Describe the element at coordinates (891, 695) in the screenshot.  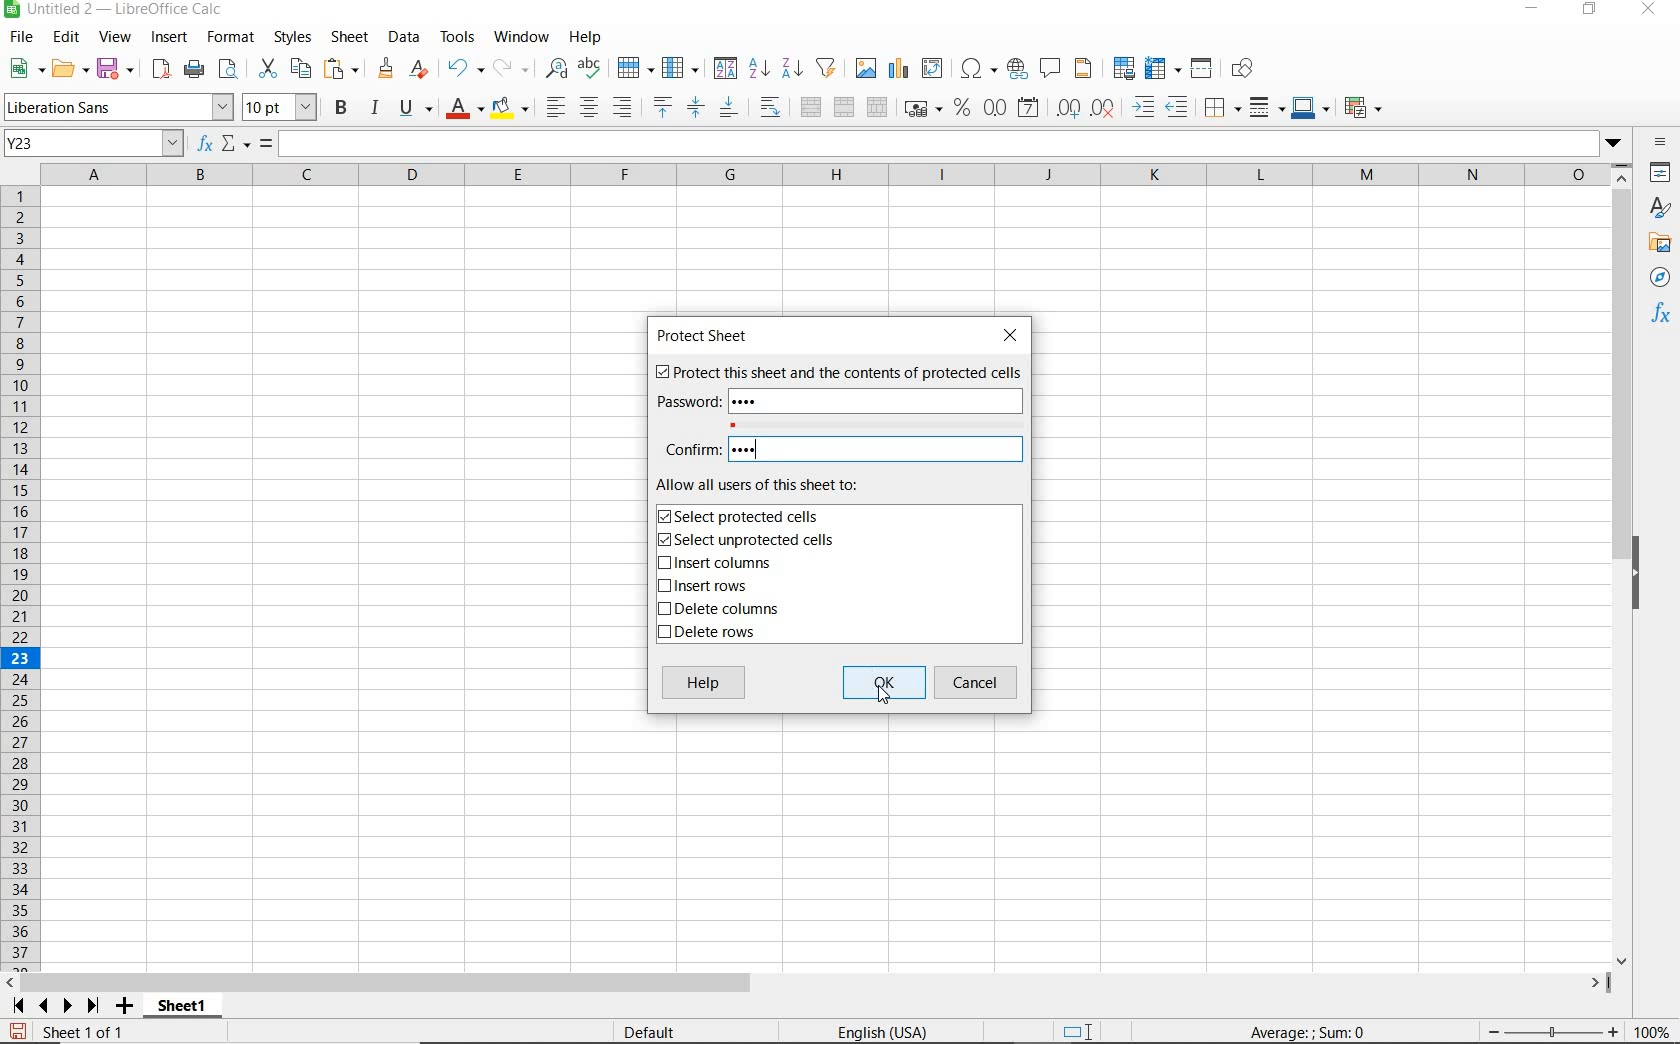
I see `CUSOR` at that location.